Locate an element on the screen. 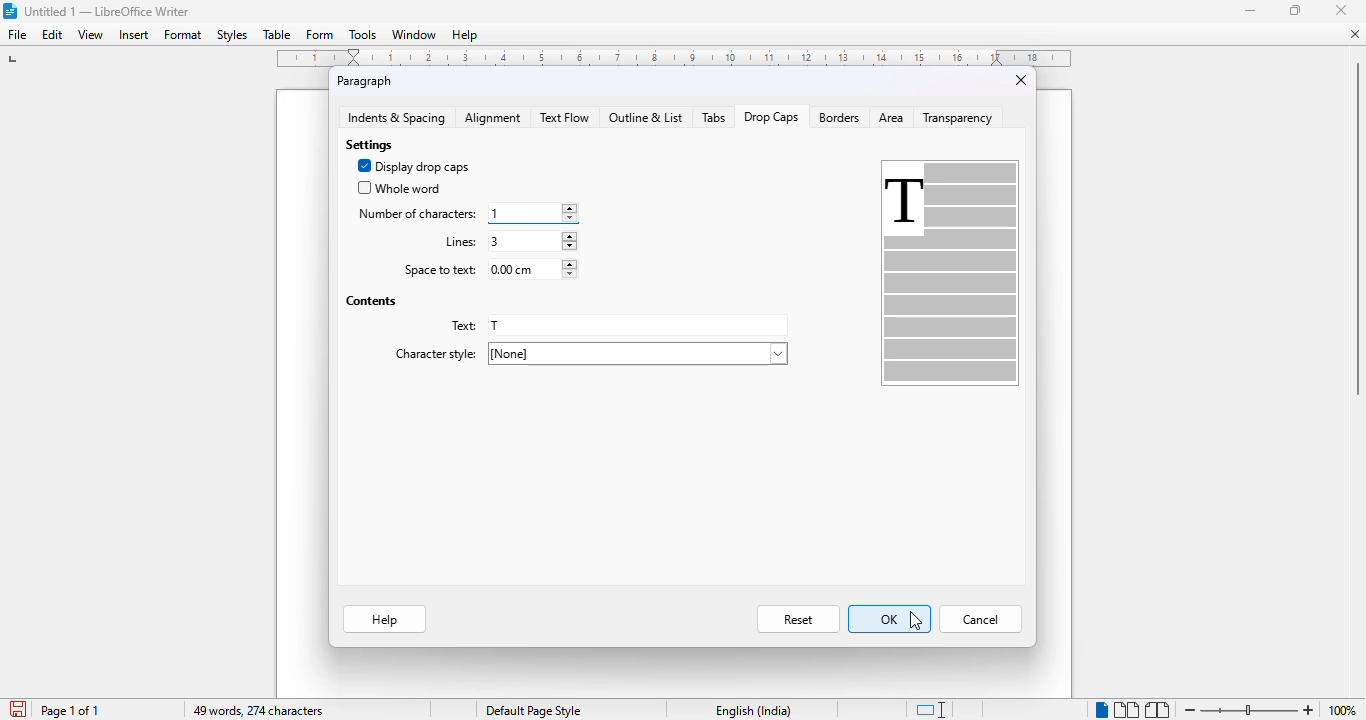 This screenshot has height=720, width=1366. lines: 3 is located at coordinates (508, 241).